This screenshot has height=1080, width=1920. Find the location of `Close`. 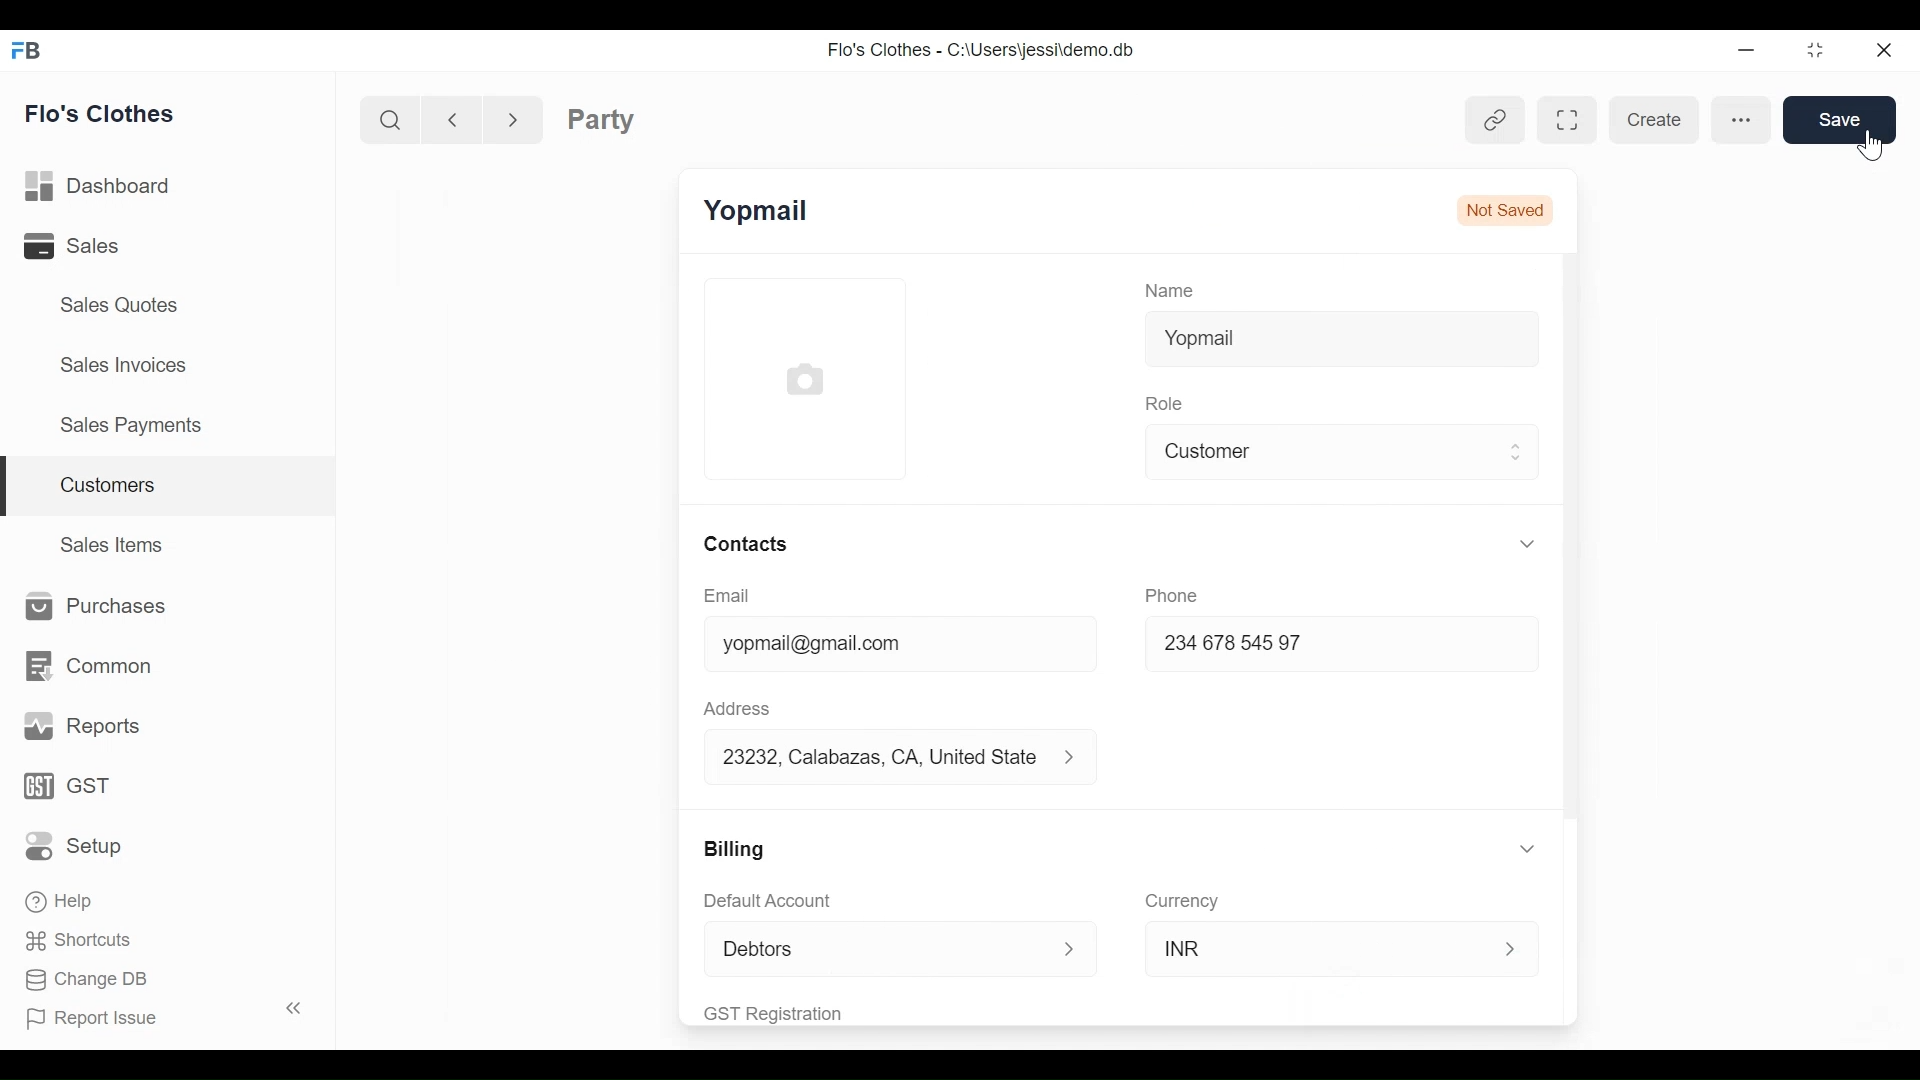

Close is located at coordinates (1881, 49).